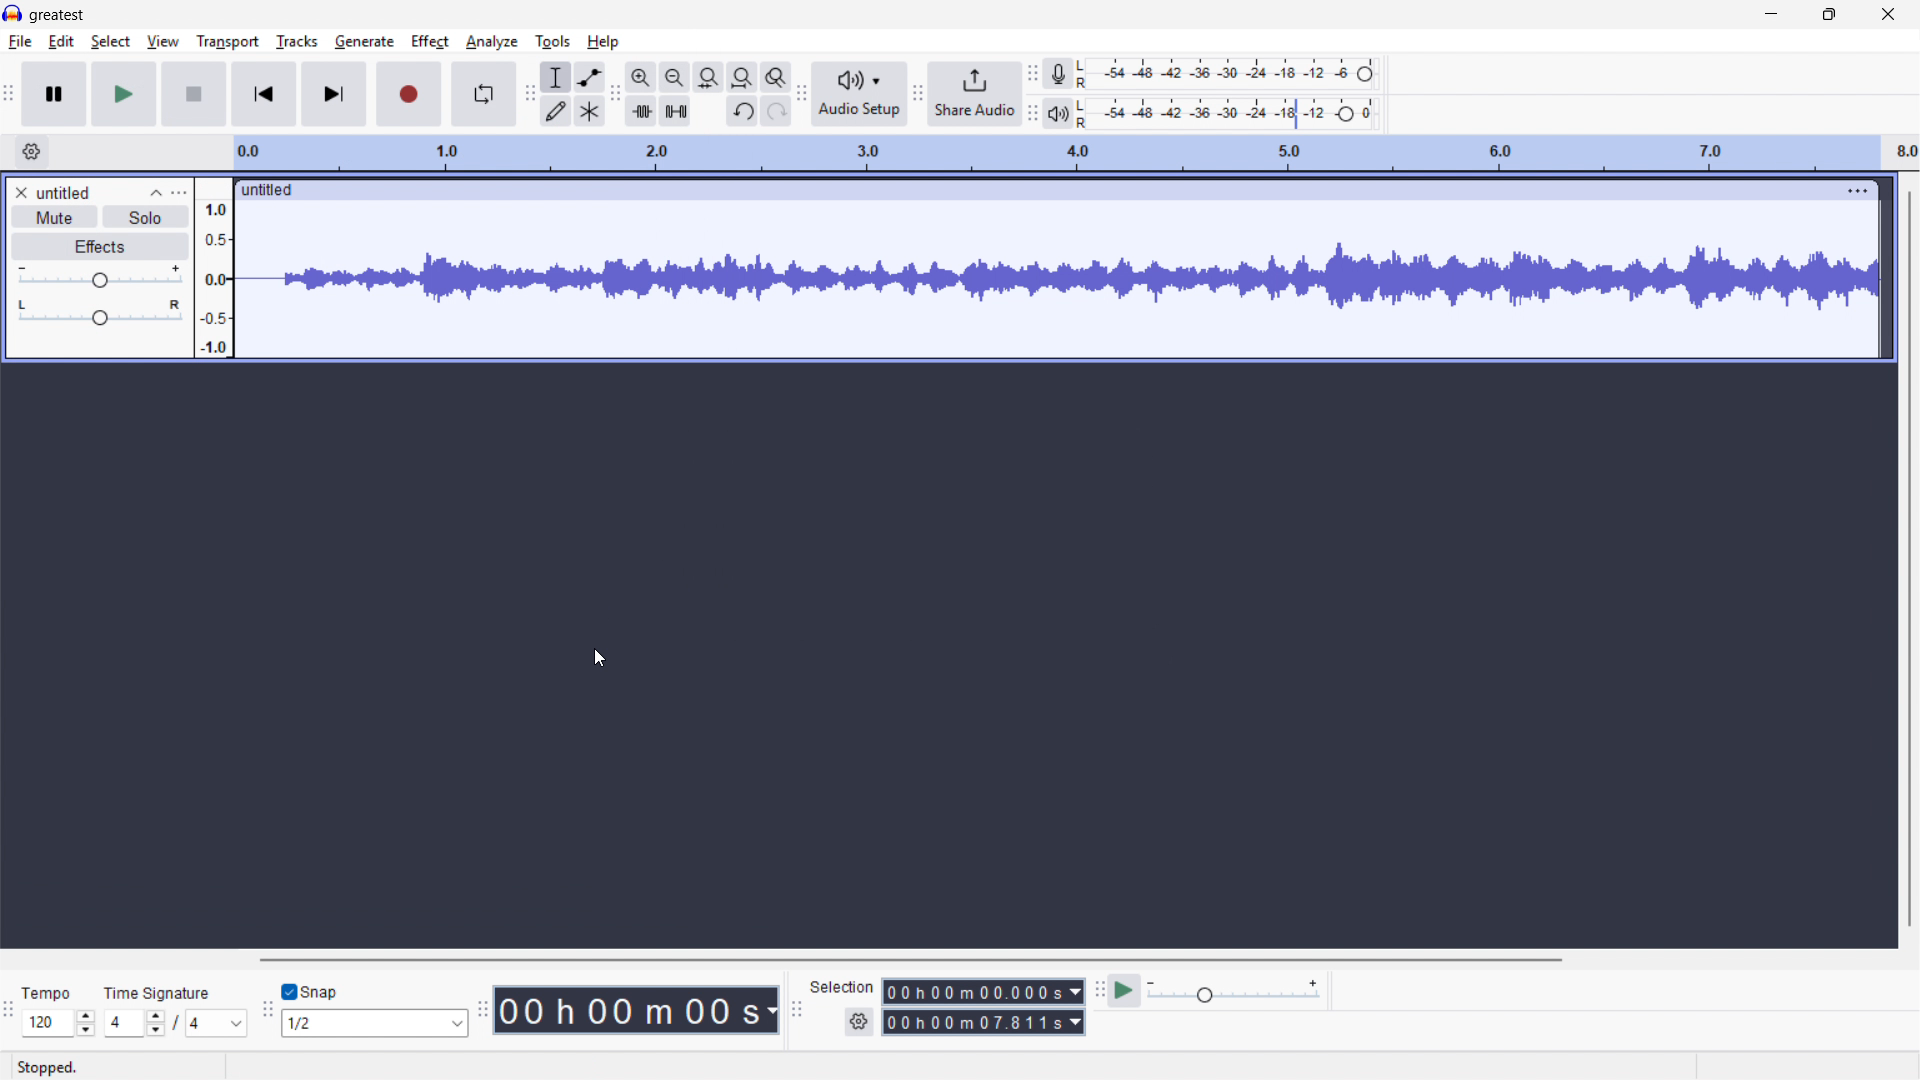  Describe the element at coordinates (409, 95) in the screenshot. I see `record` at that location.